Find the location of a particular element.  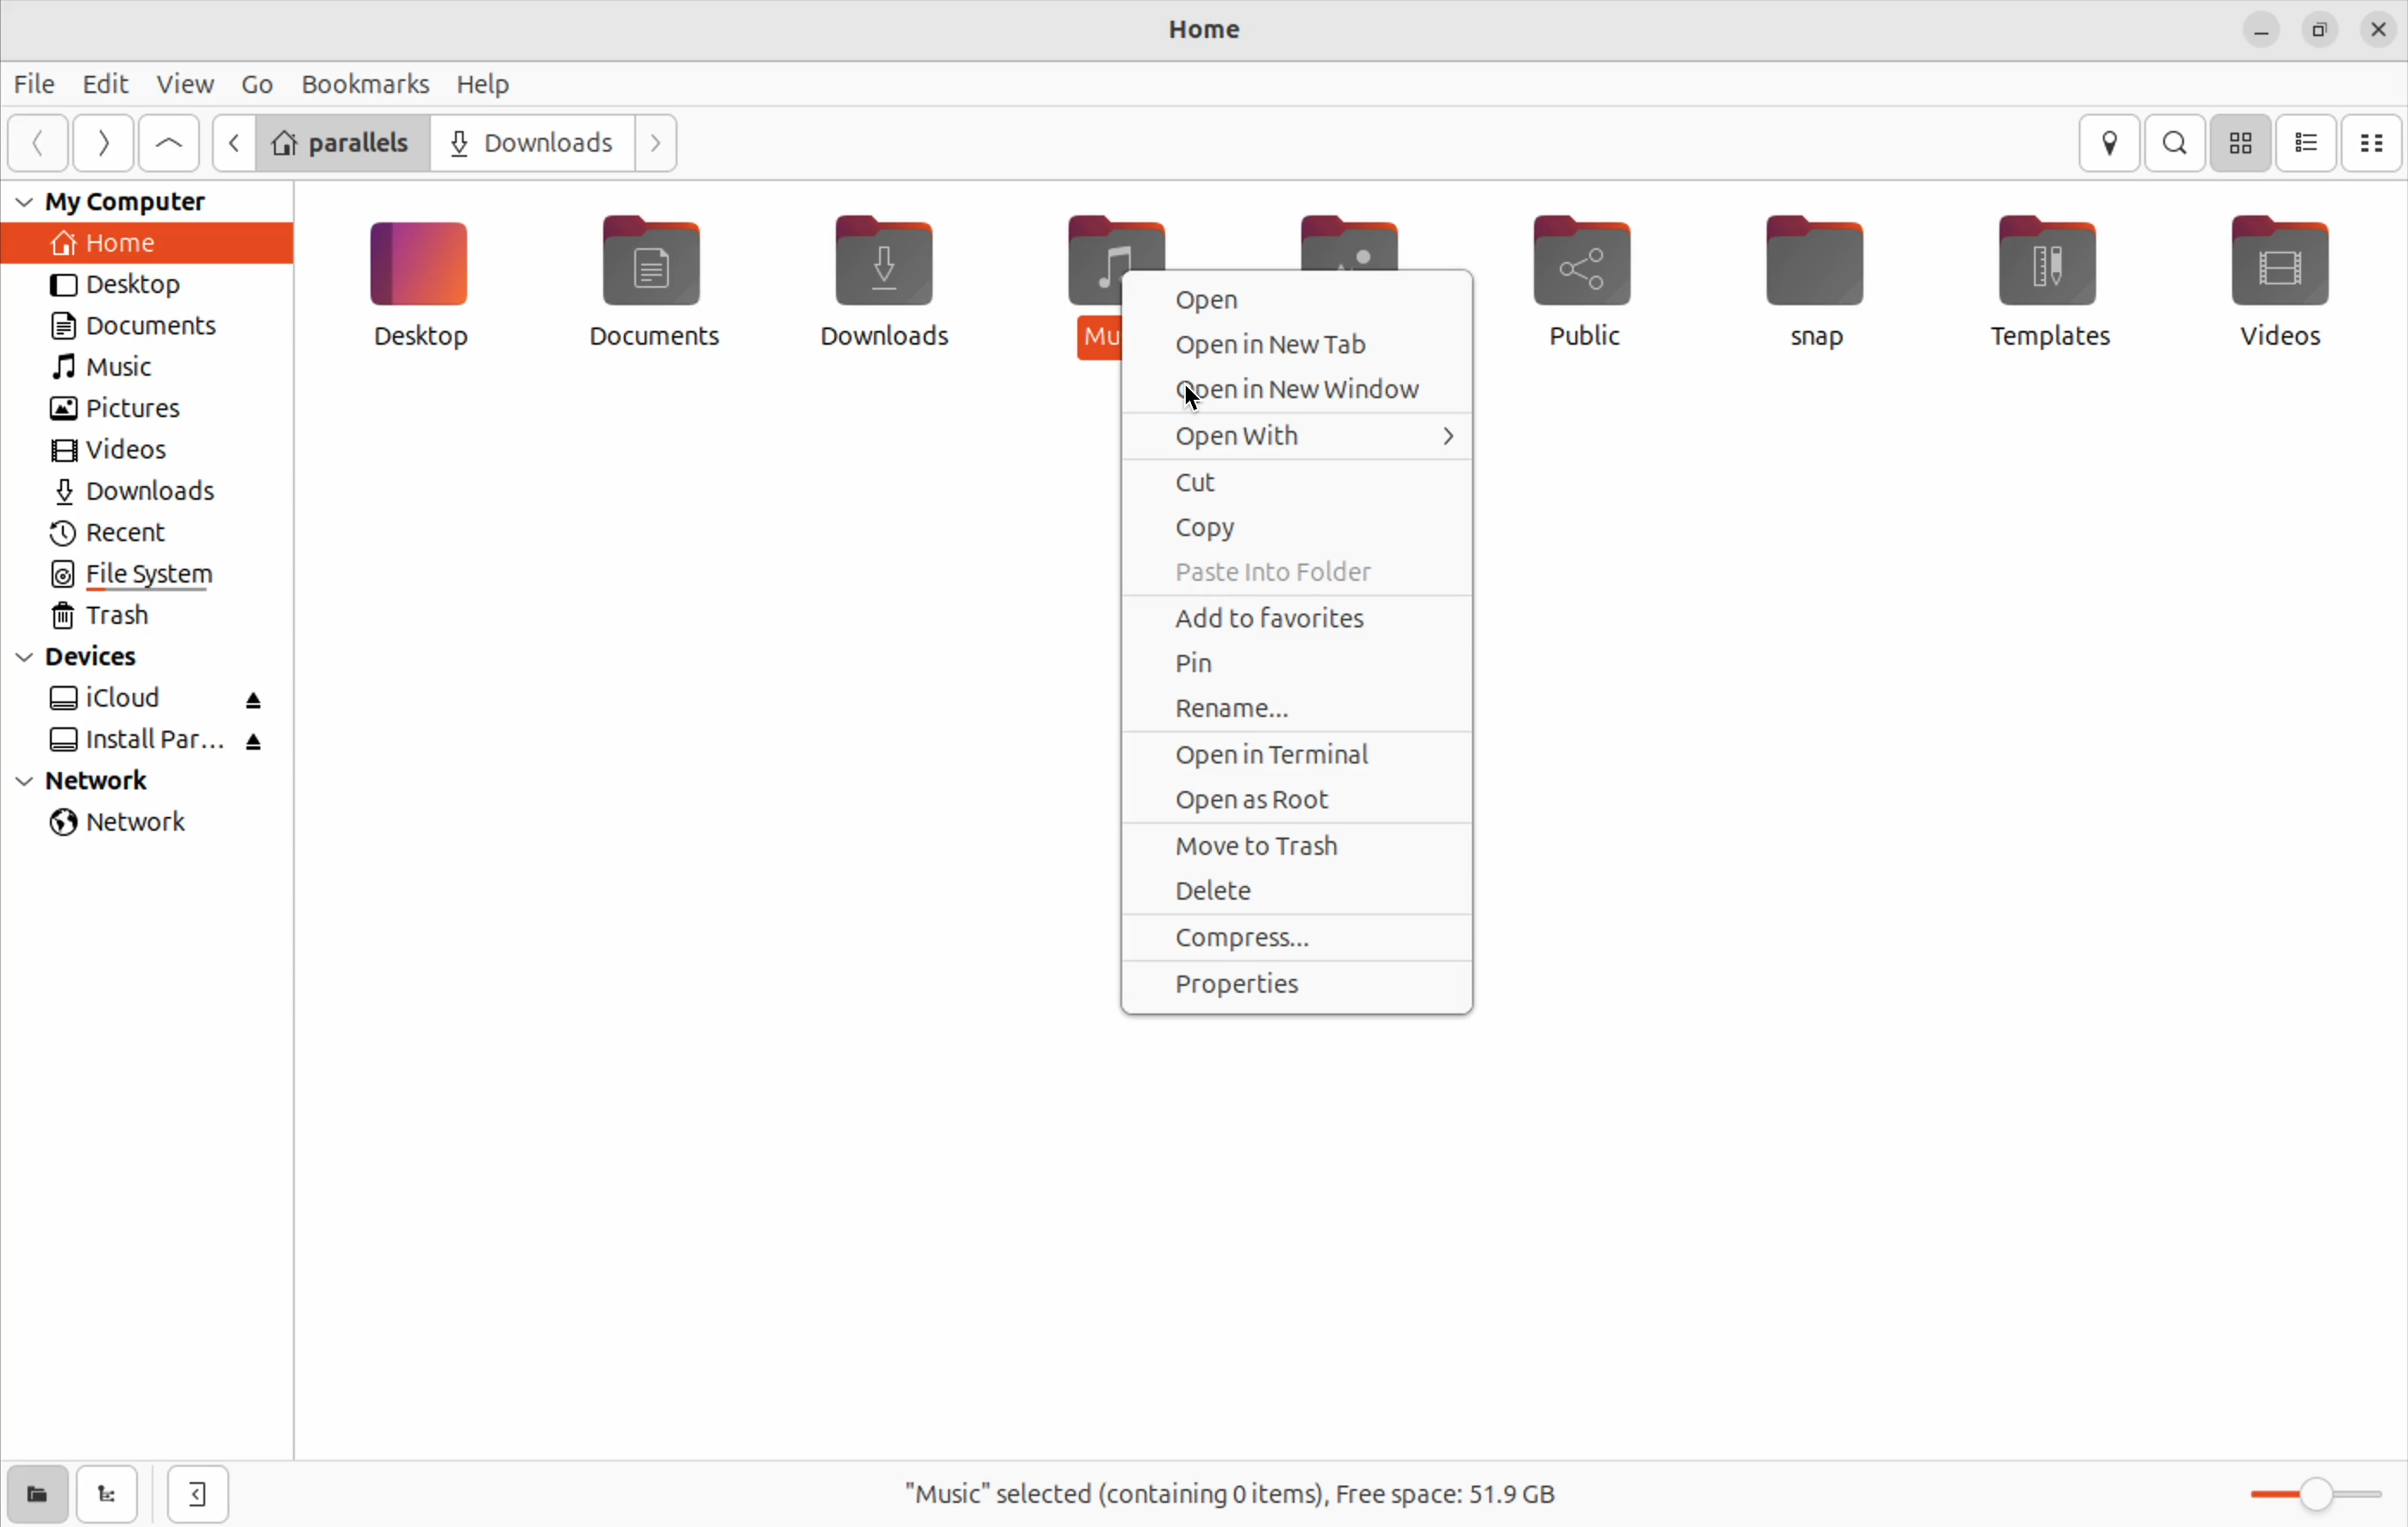

home is located at coordinates (134, 244).